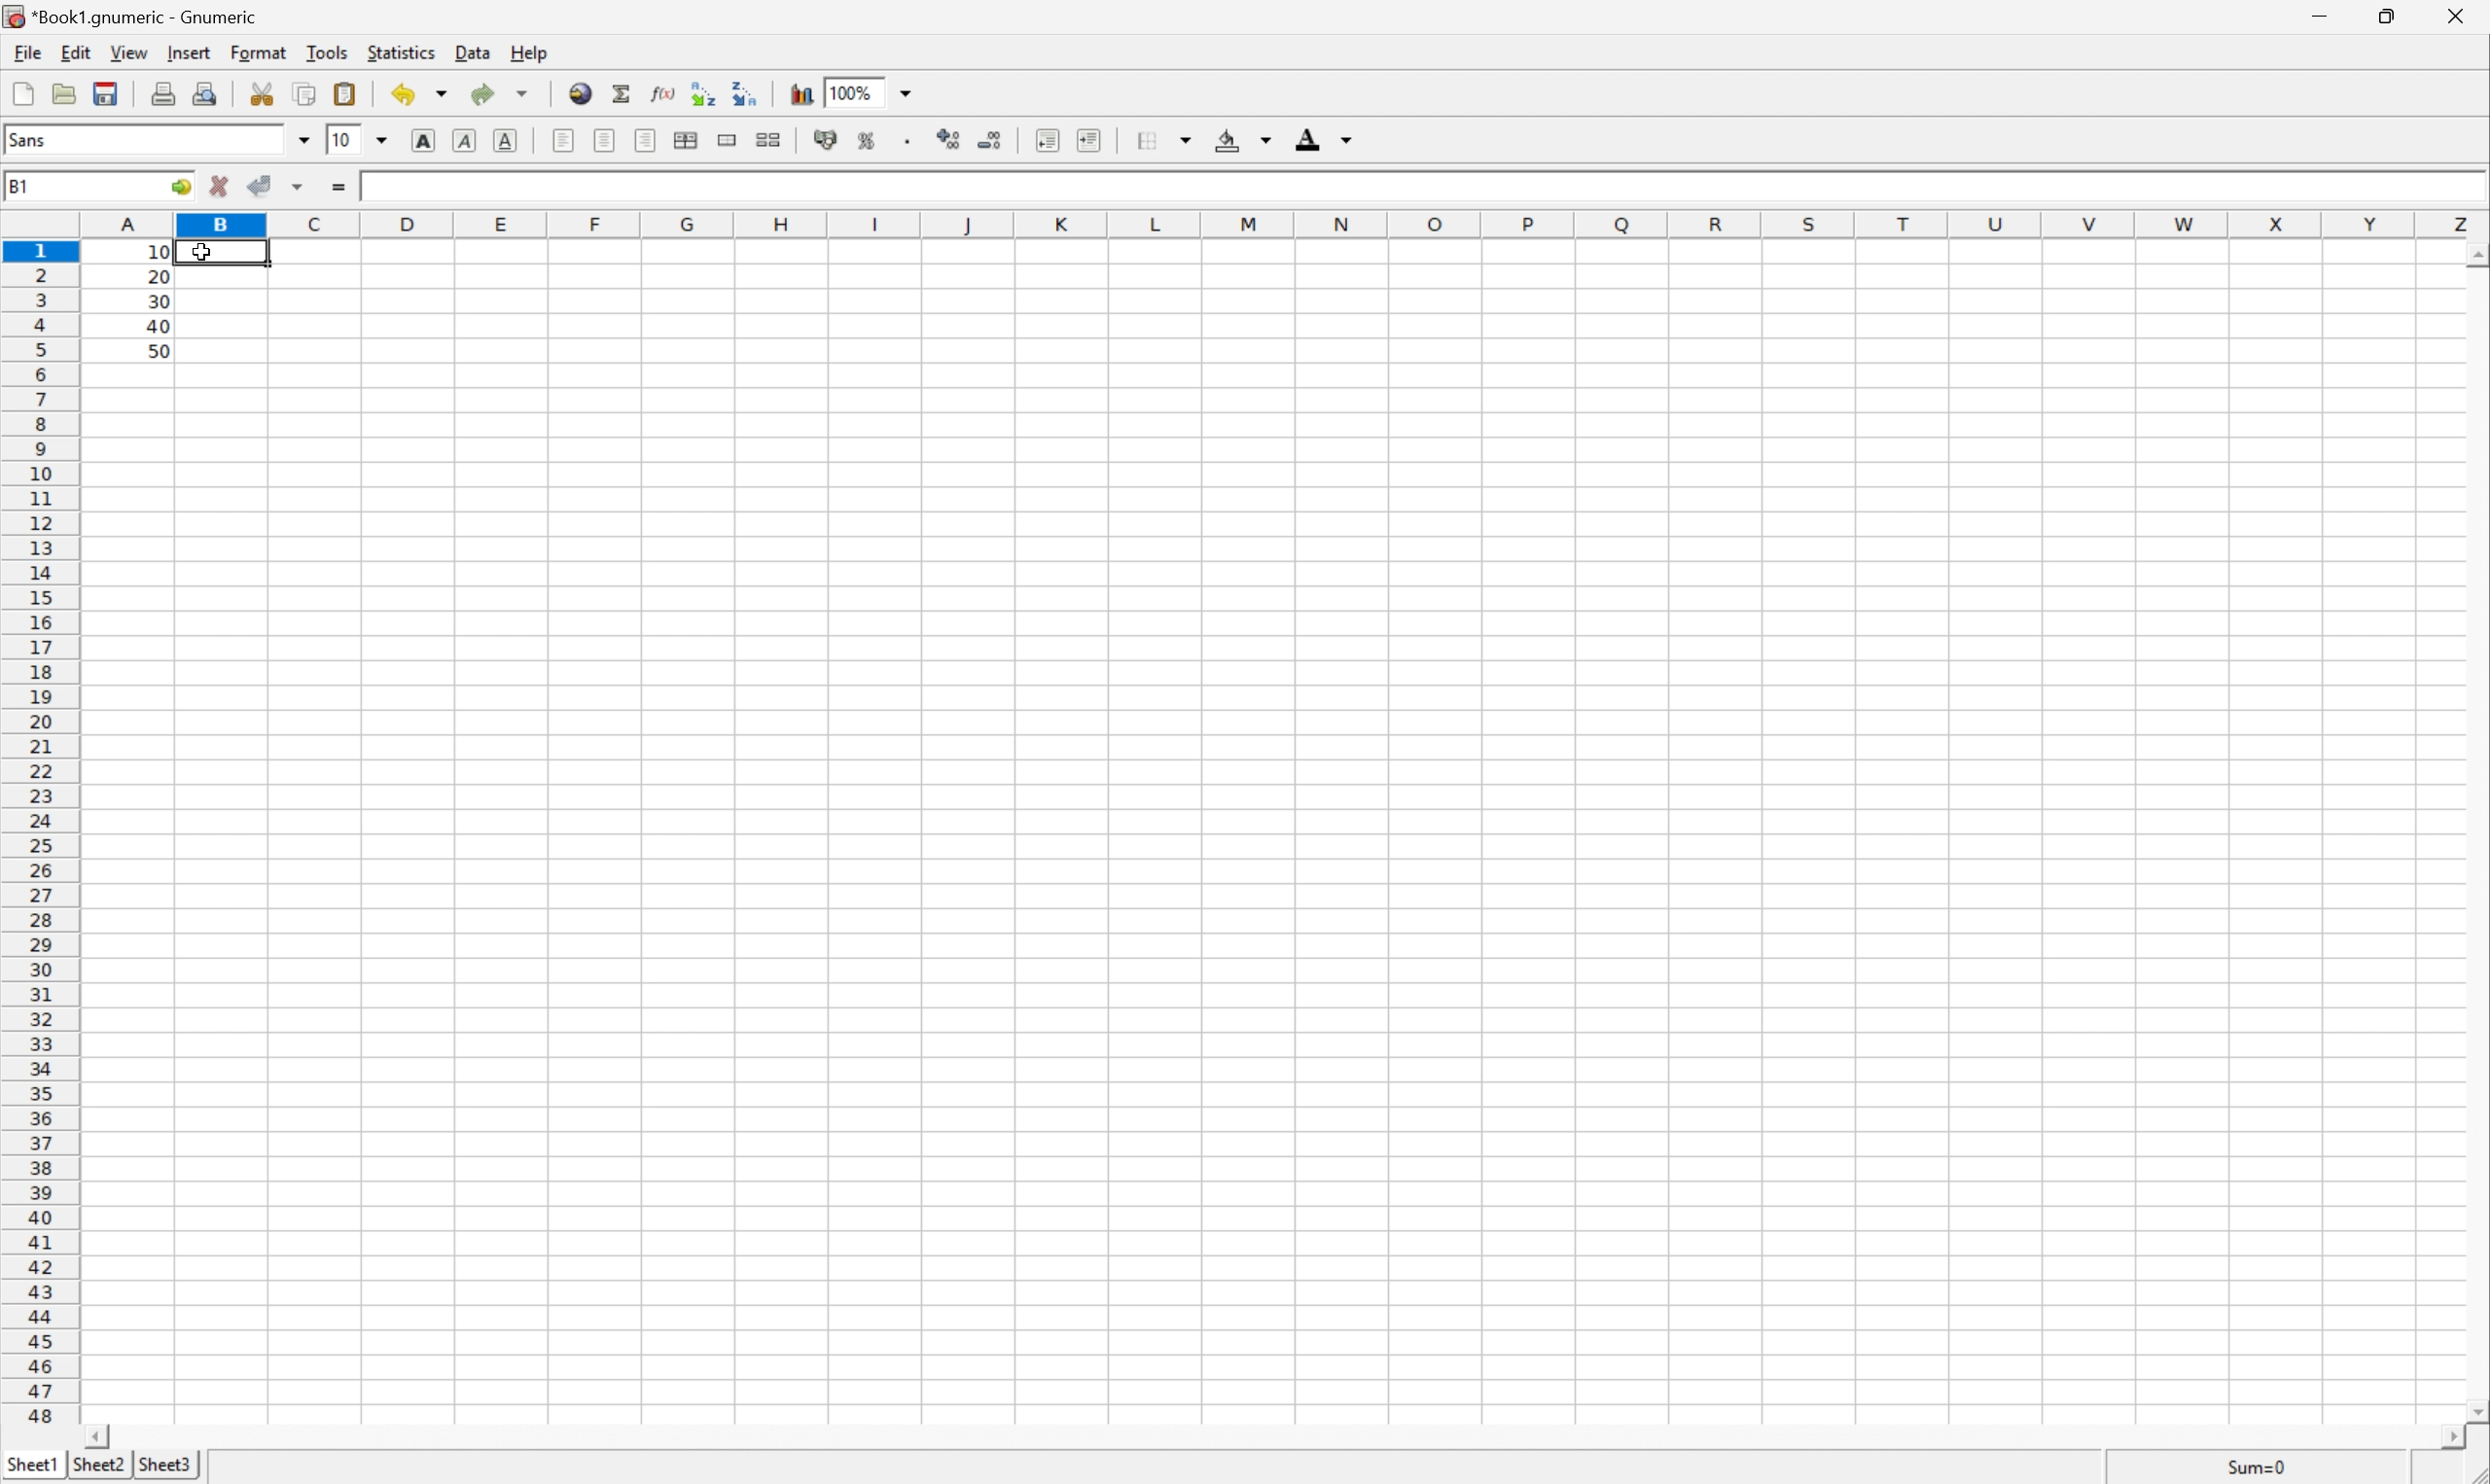 The width and height of the screenshot is (2490, 1484). Describe the element at coordinates (2474, 254) in the screenshot. I see `Scroll Up` at that location.